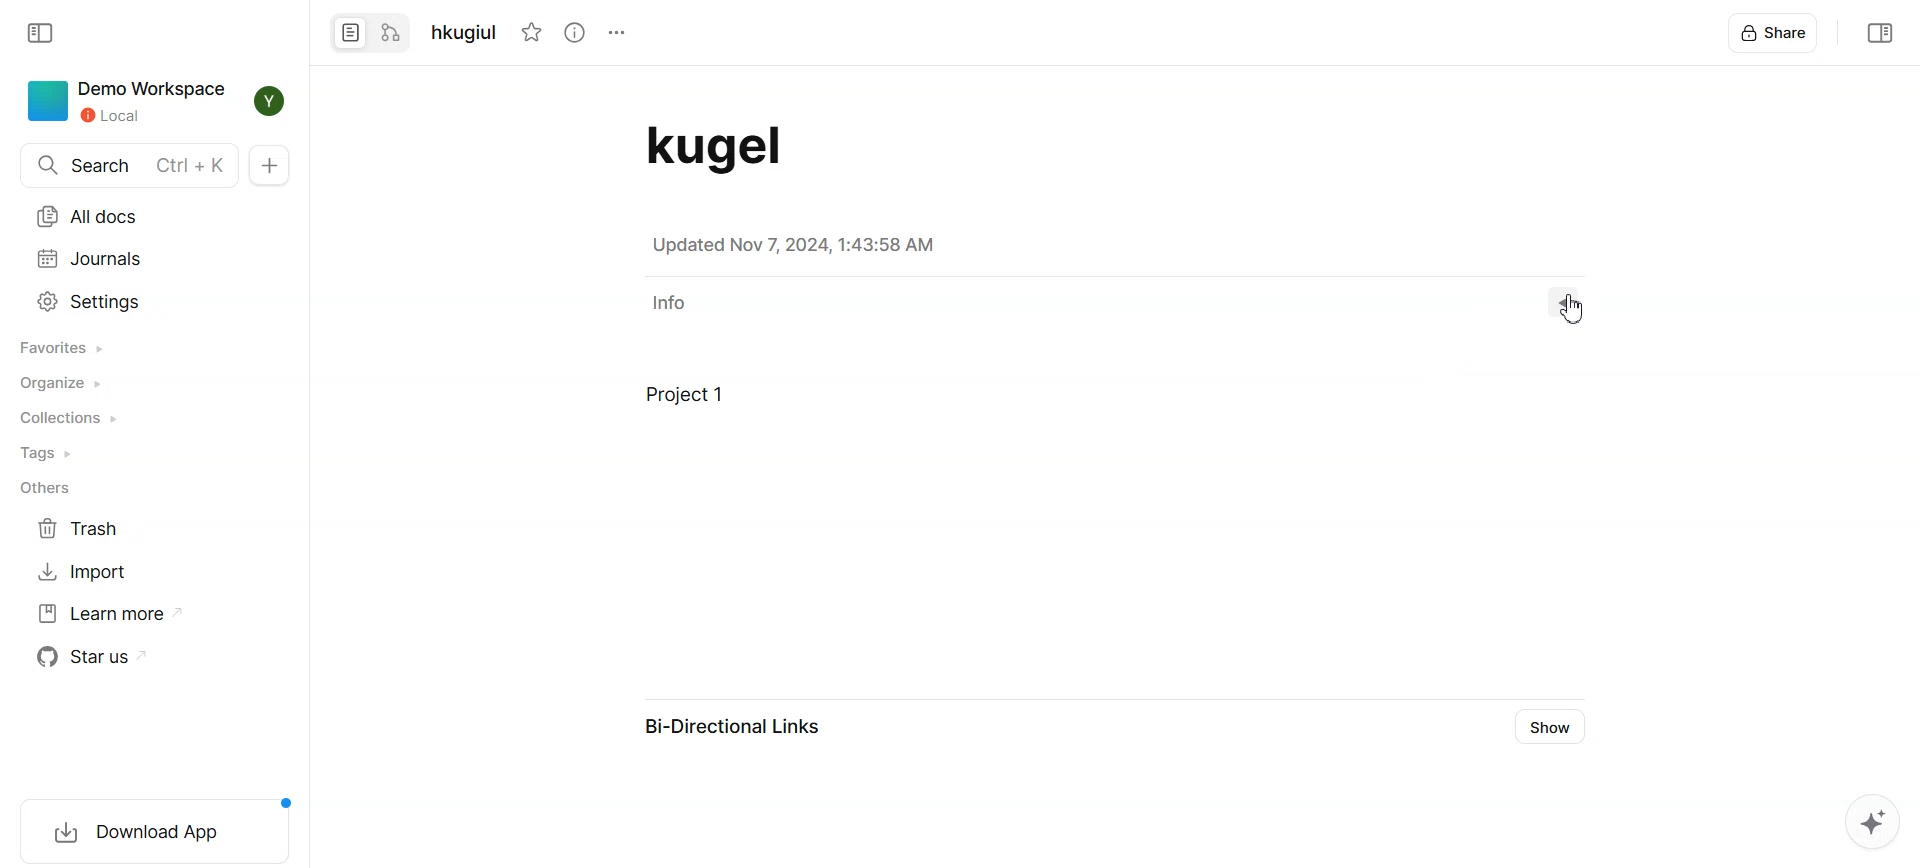 This screenshot has width=1920, height=868. What do you see at coordinates (1879, 33) in the screenshot?
I see `Collapse sidebar` at bounding box center [1879, 33].